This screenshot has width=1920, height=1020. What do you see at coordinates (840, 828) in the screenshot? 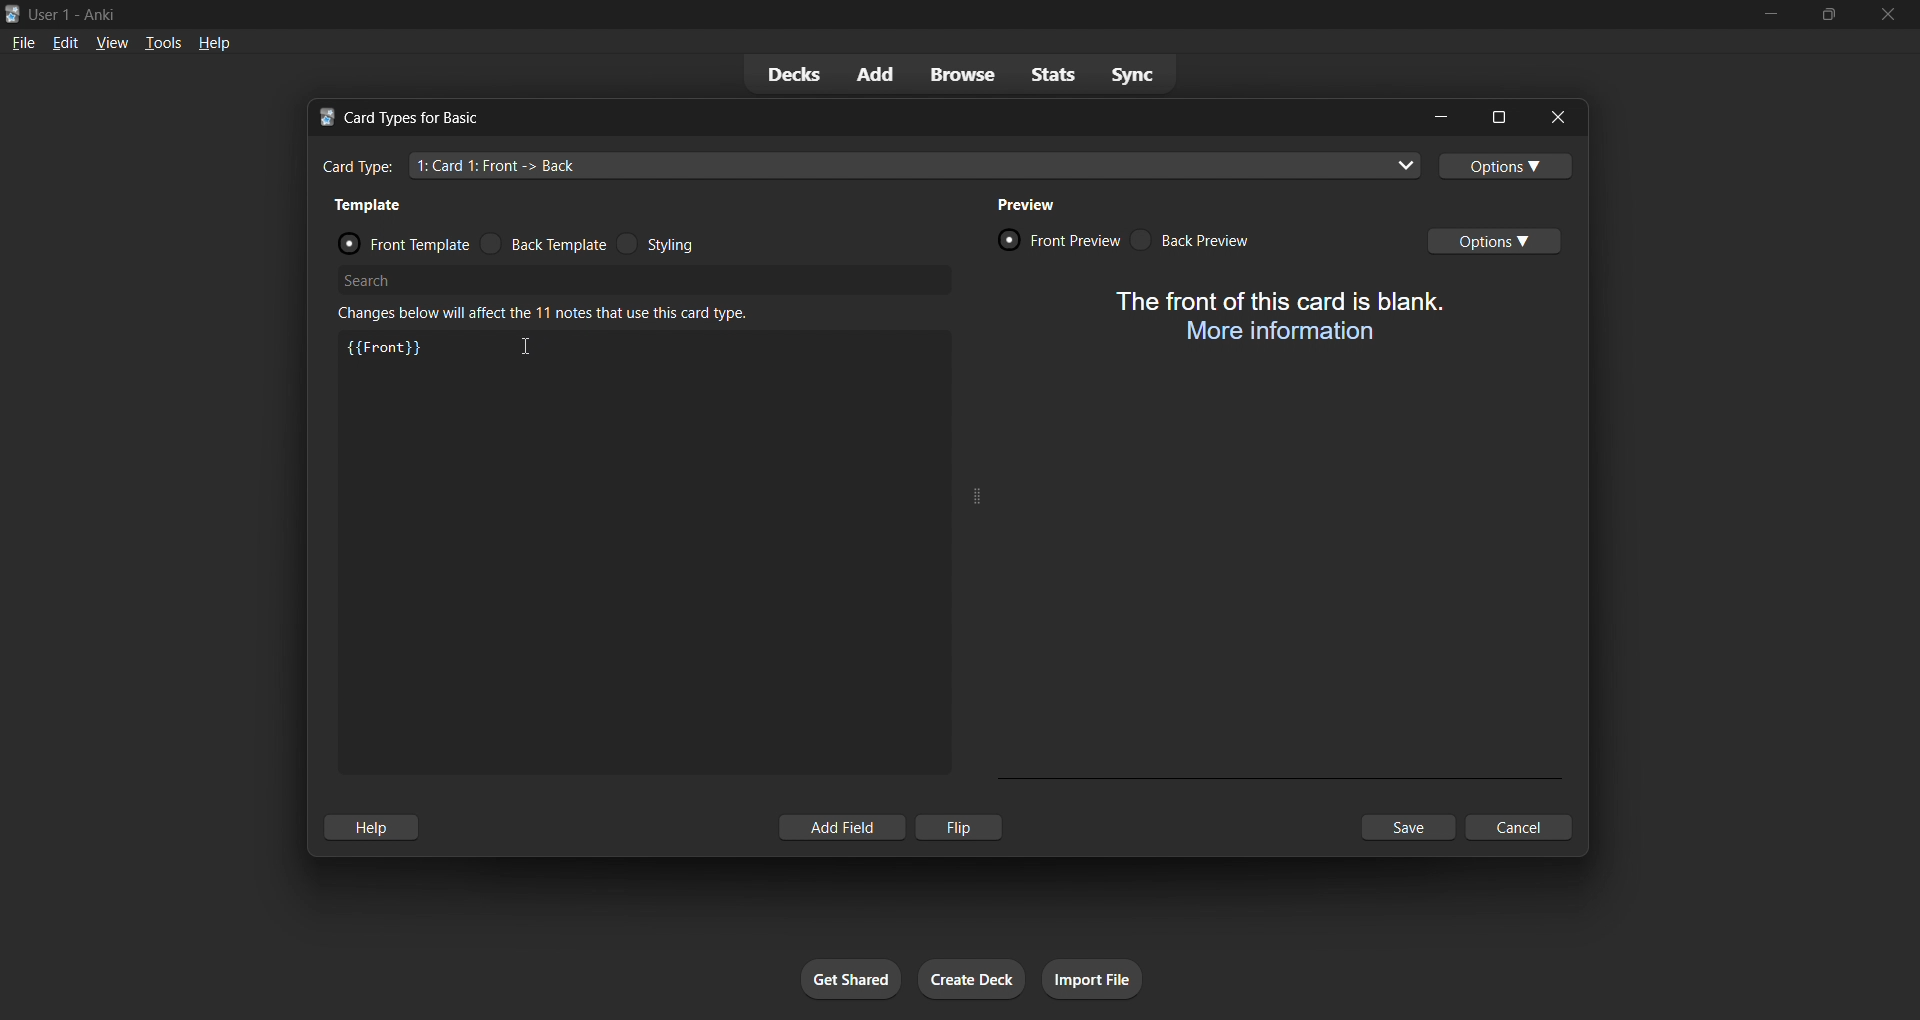
I see `add field` at bounding box center [840, 828].